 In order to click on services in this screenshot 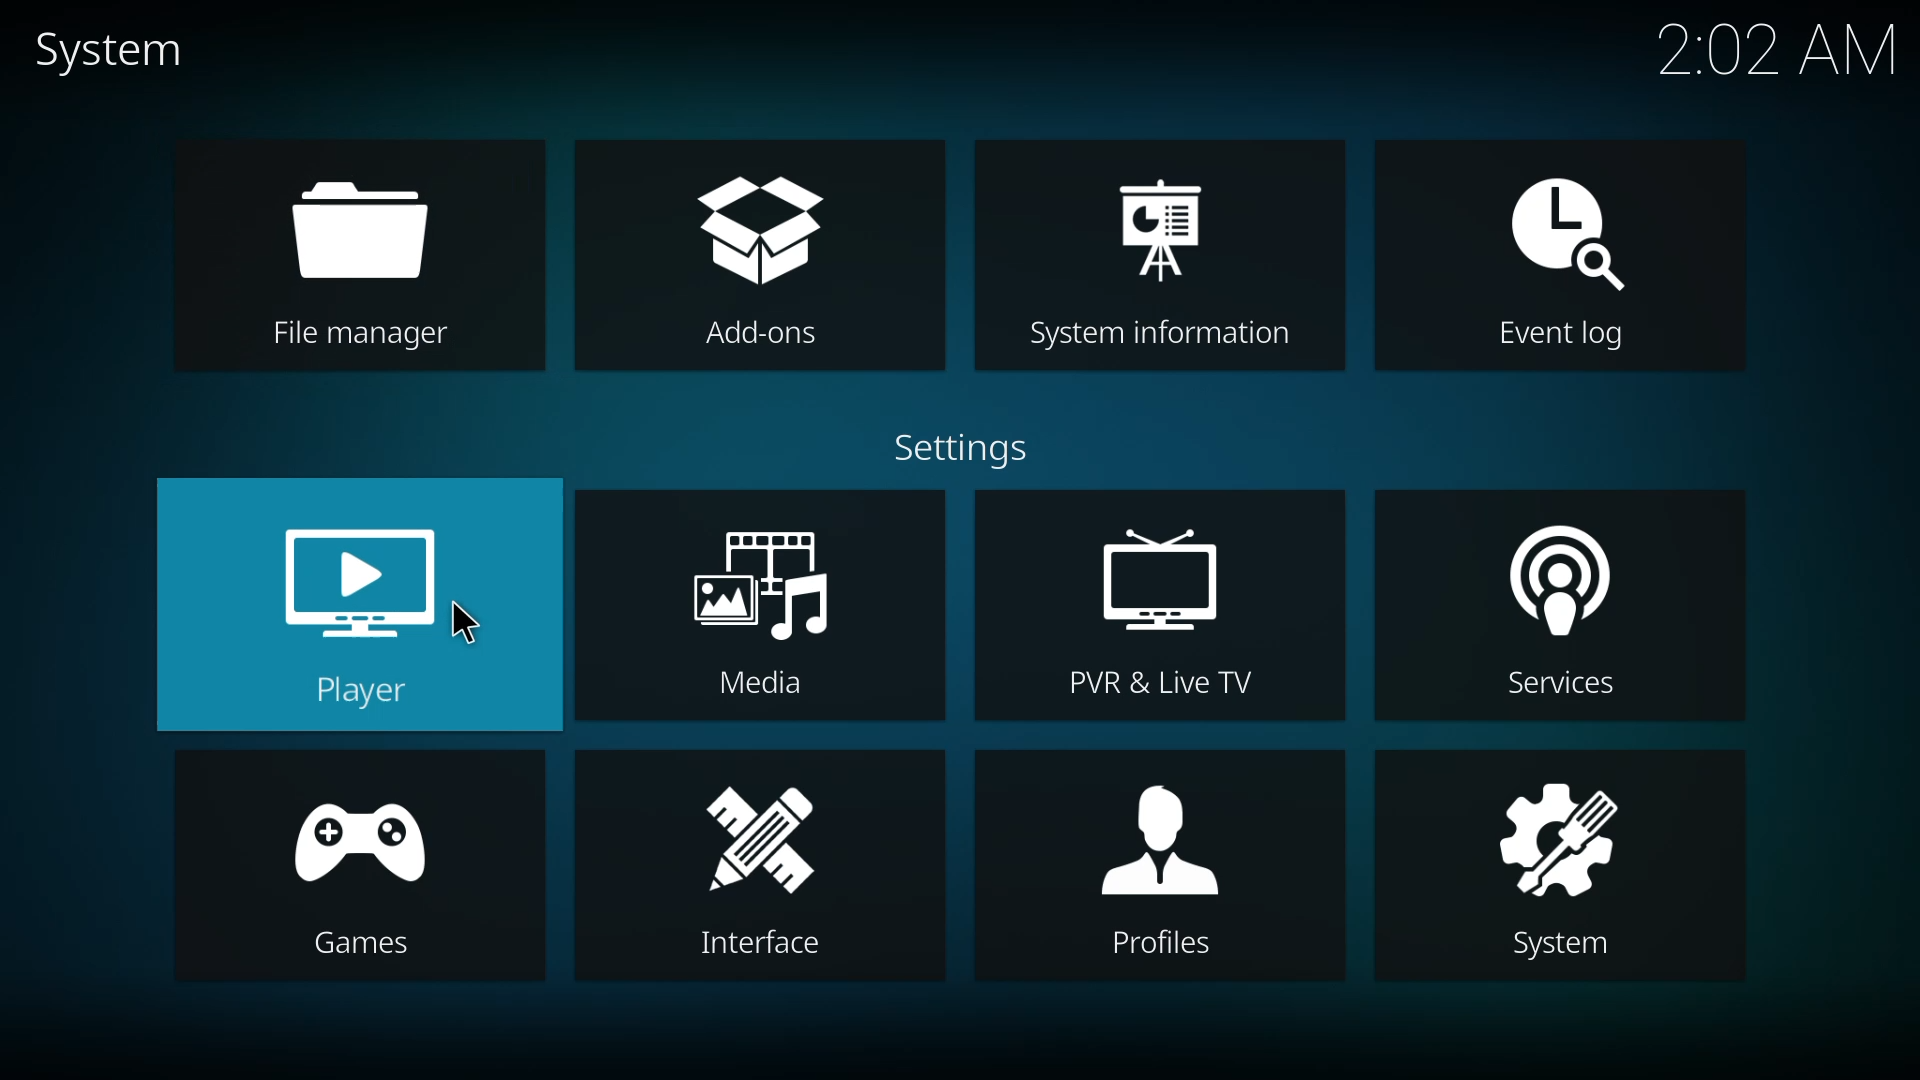, I will do `click(1558, 609)`.